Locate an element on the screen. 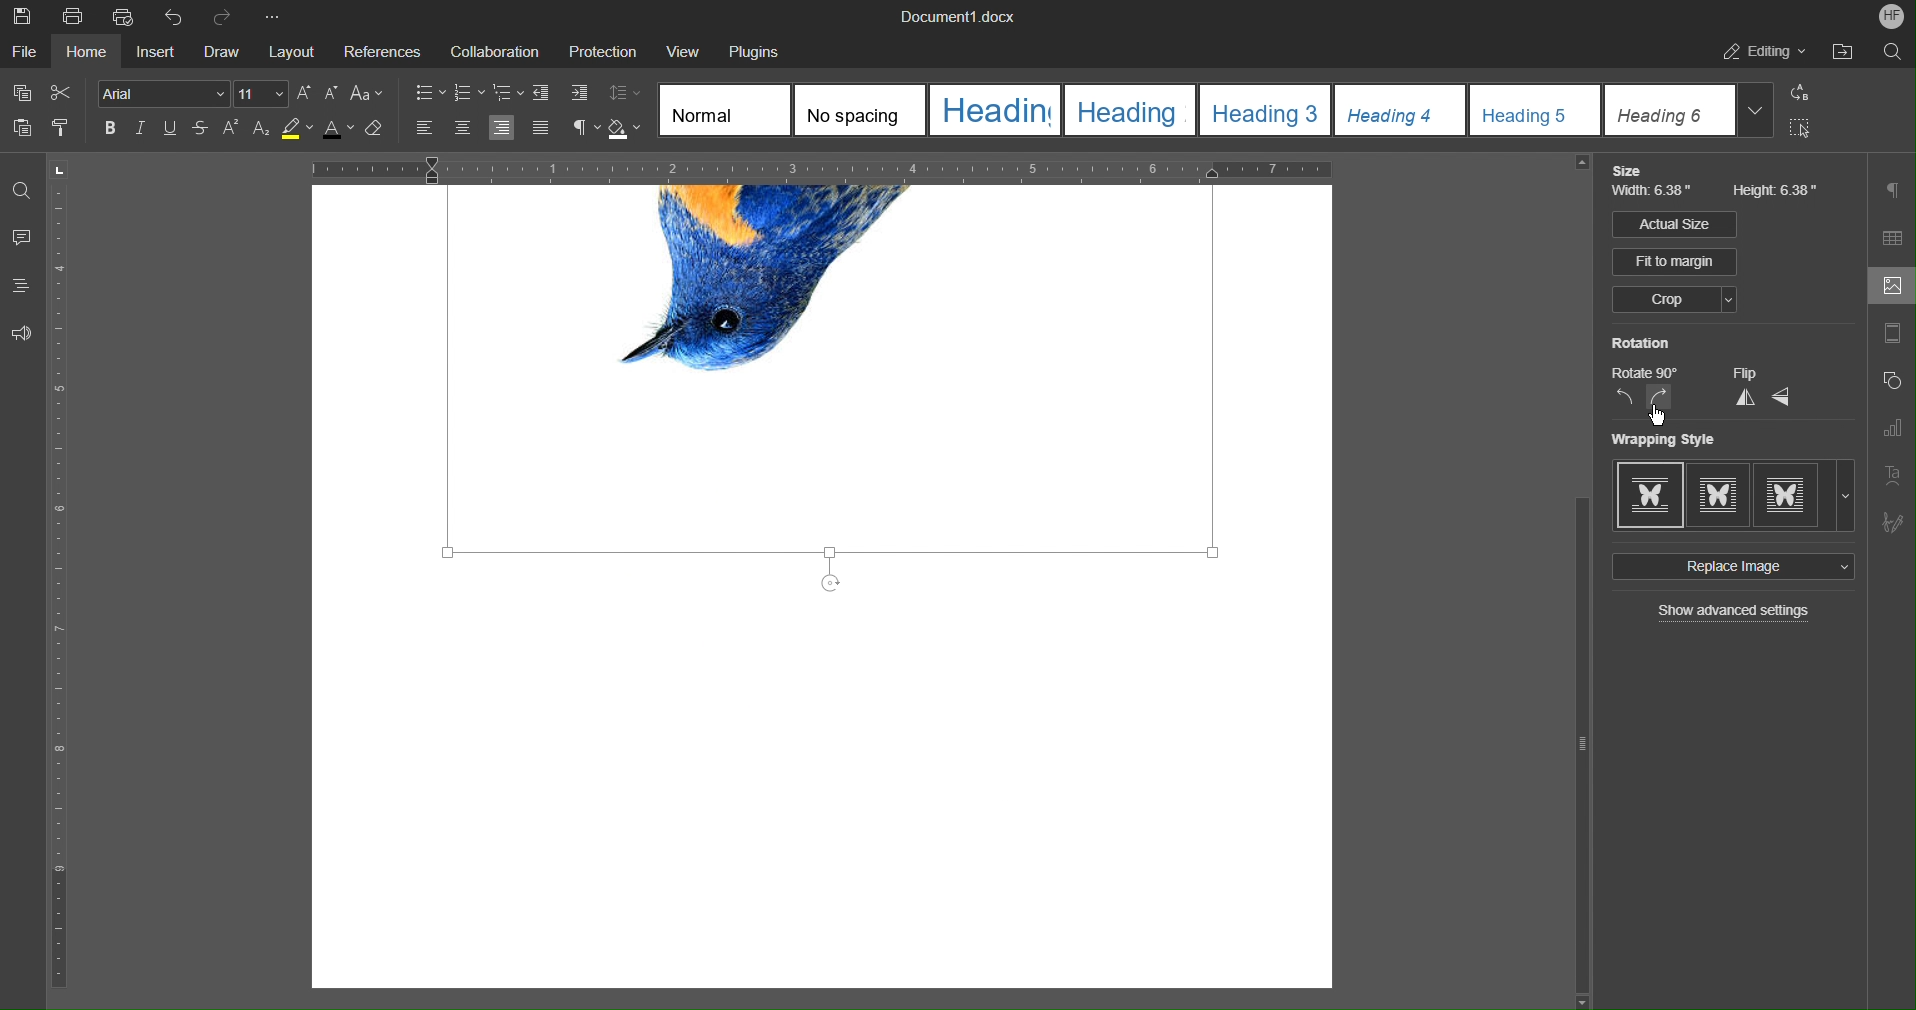 This screenshot has width=1916, height=1010. Shading is located at coordinates (626, 129).